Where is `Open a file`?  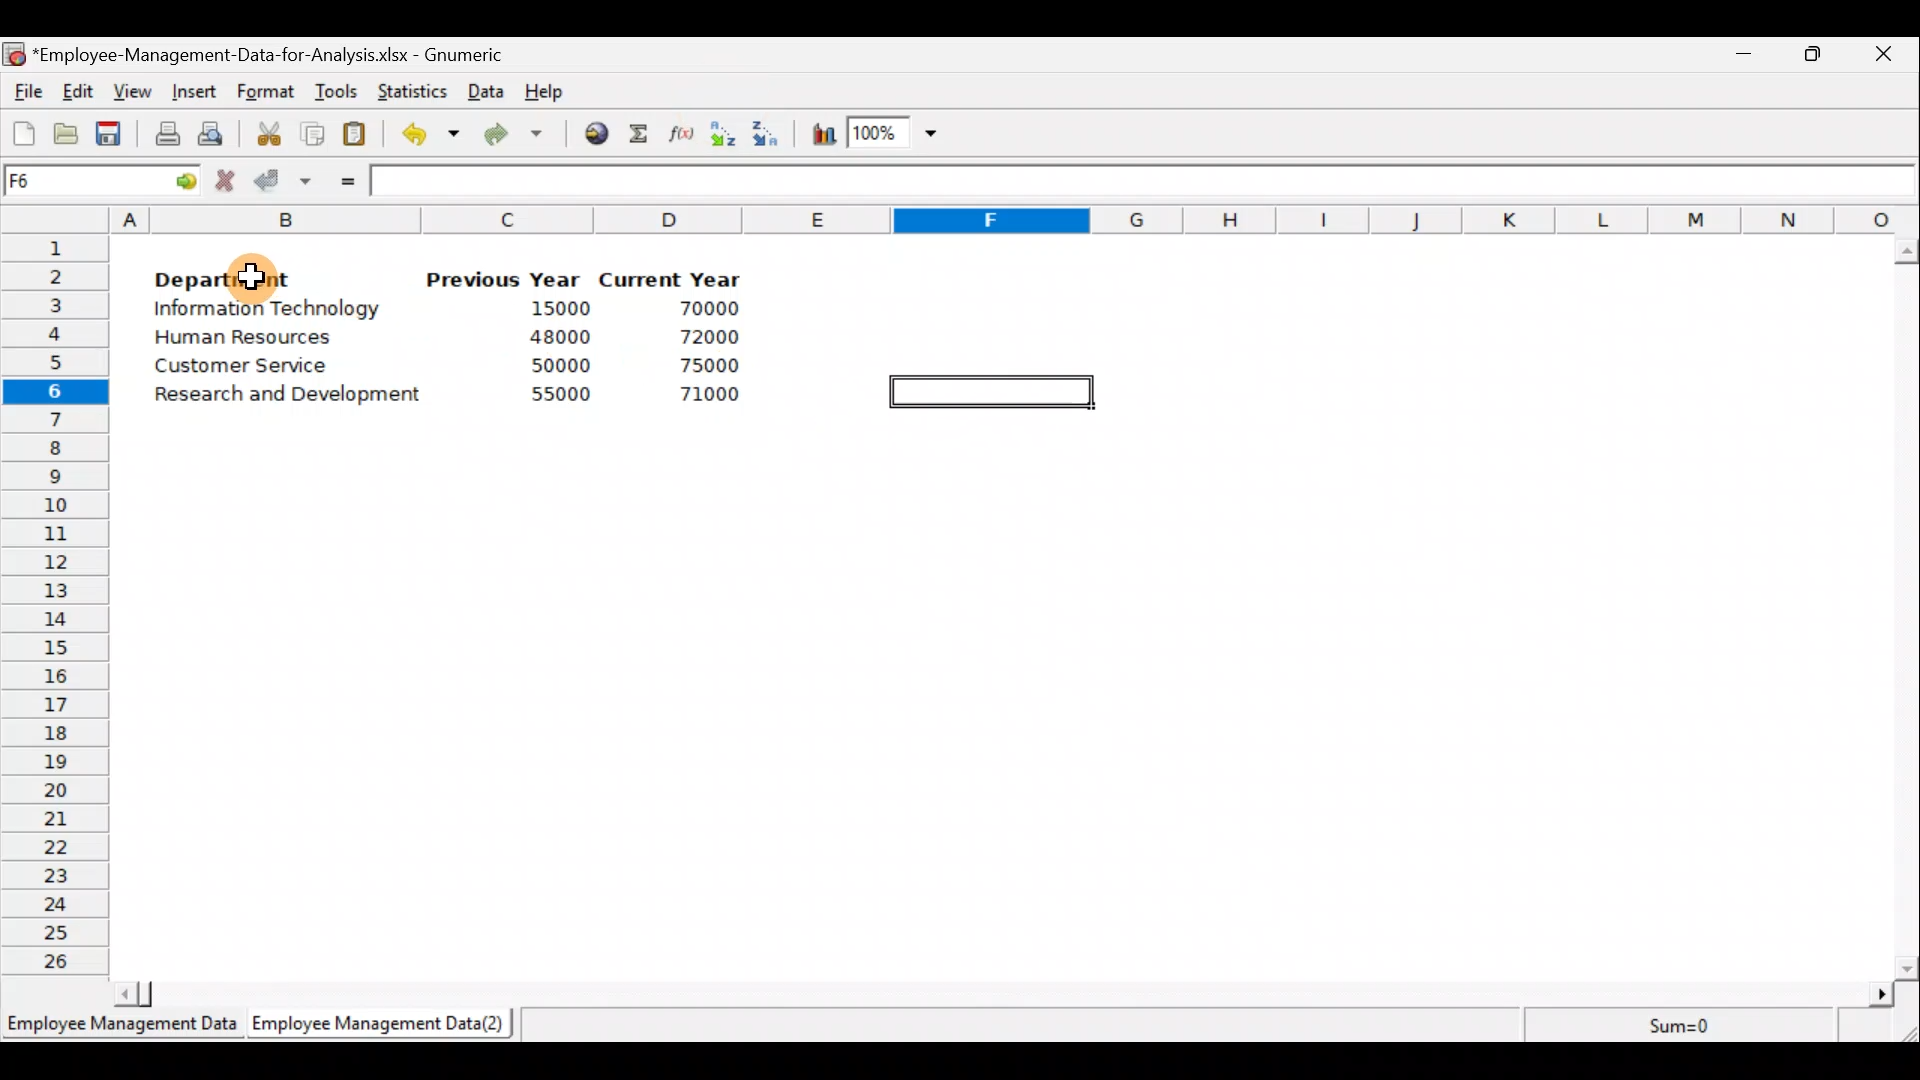
Open a file is located at coordinates (71, 136).